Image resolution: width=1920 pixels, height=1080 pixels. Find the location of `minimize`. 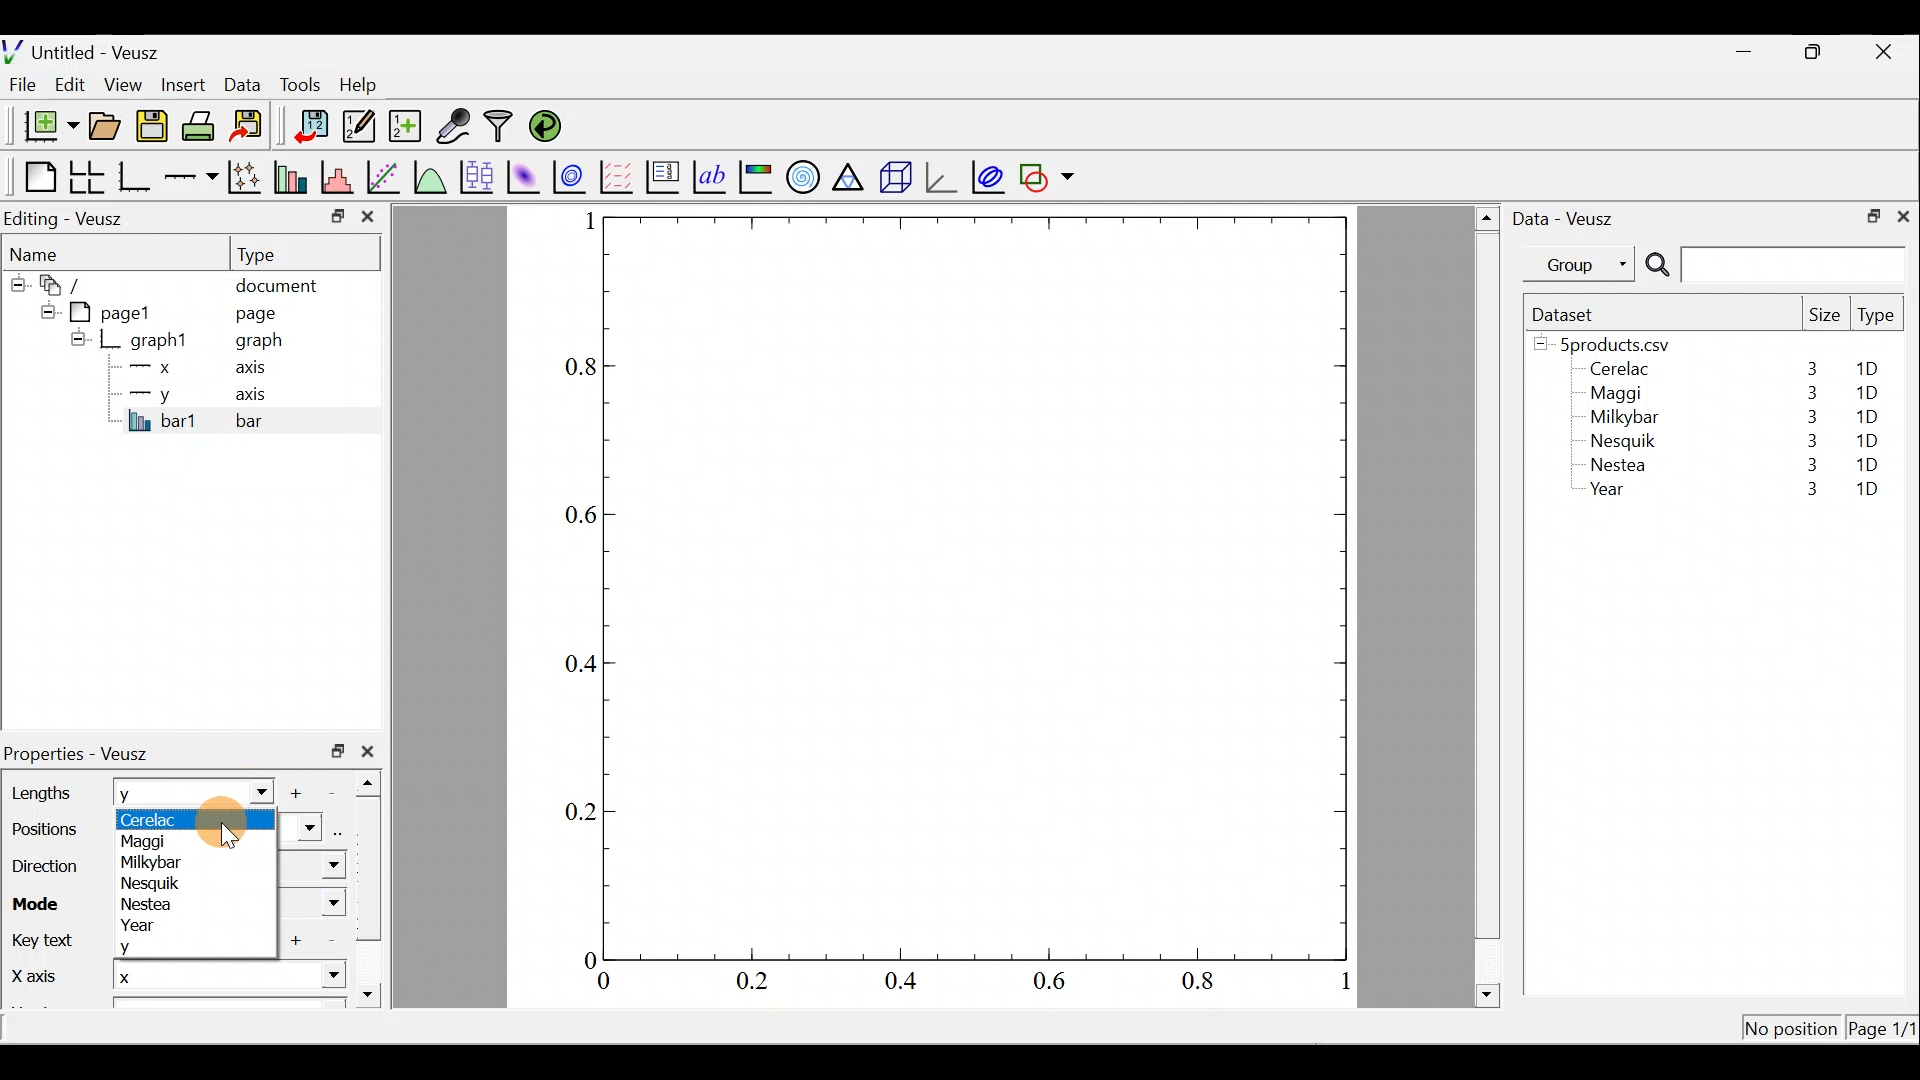

minimize is located at coordinates (336, 215).